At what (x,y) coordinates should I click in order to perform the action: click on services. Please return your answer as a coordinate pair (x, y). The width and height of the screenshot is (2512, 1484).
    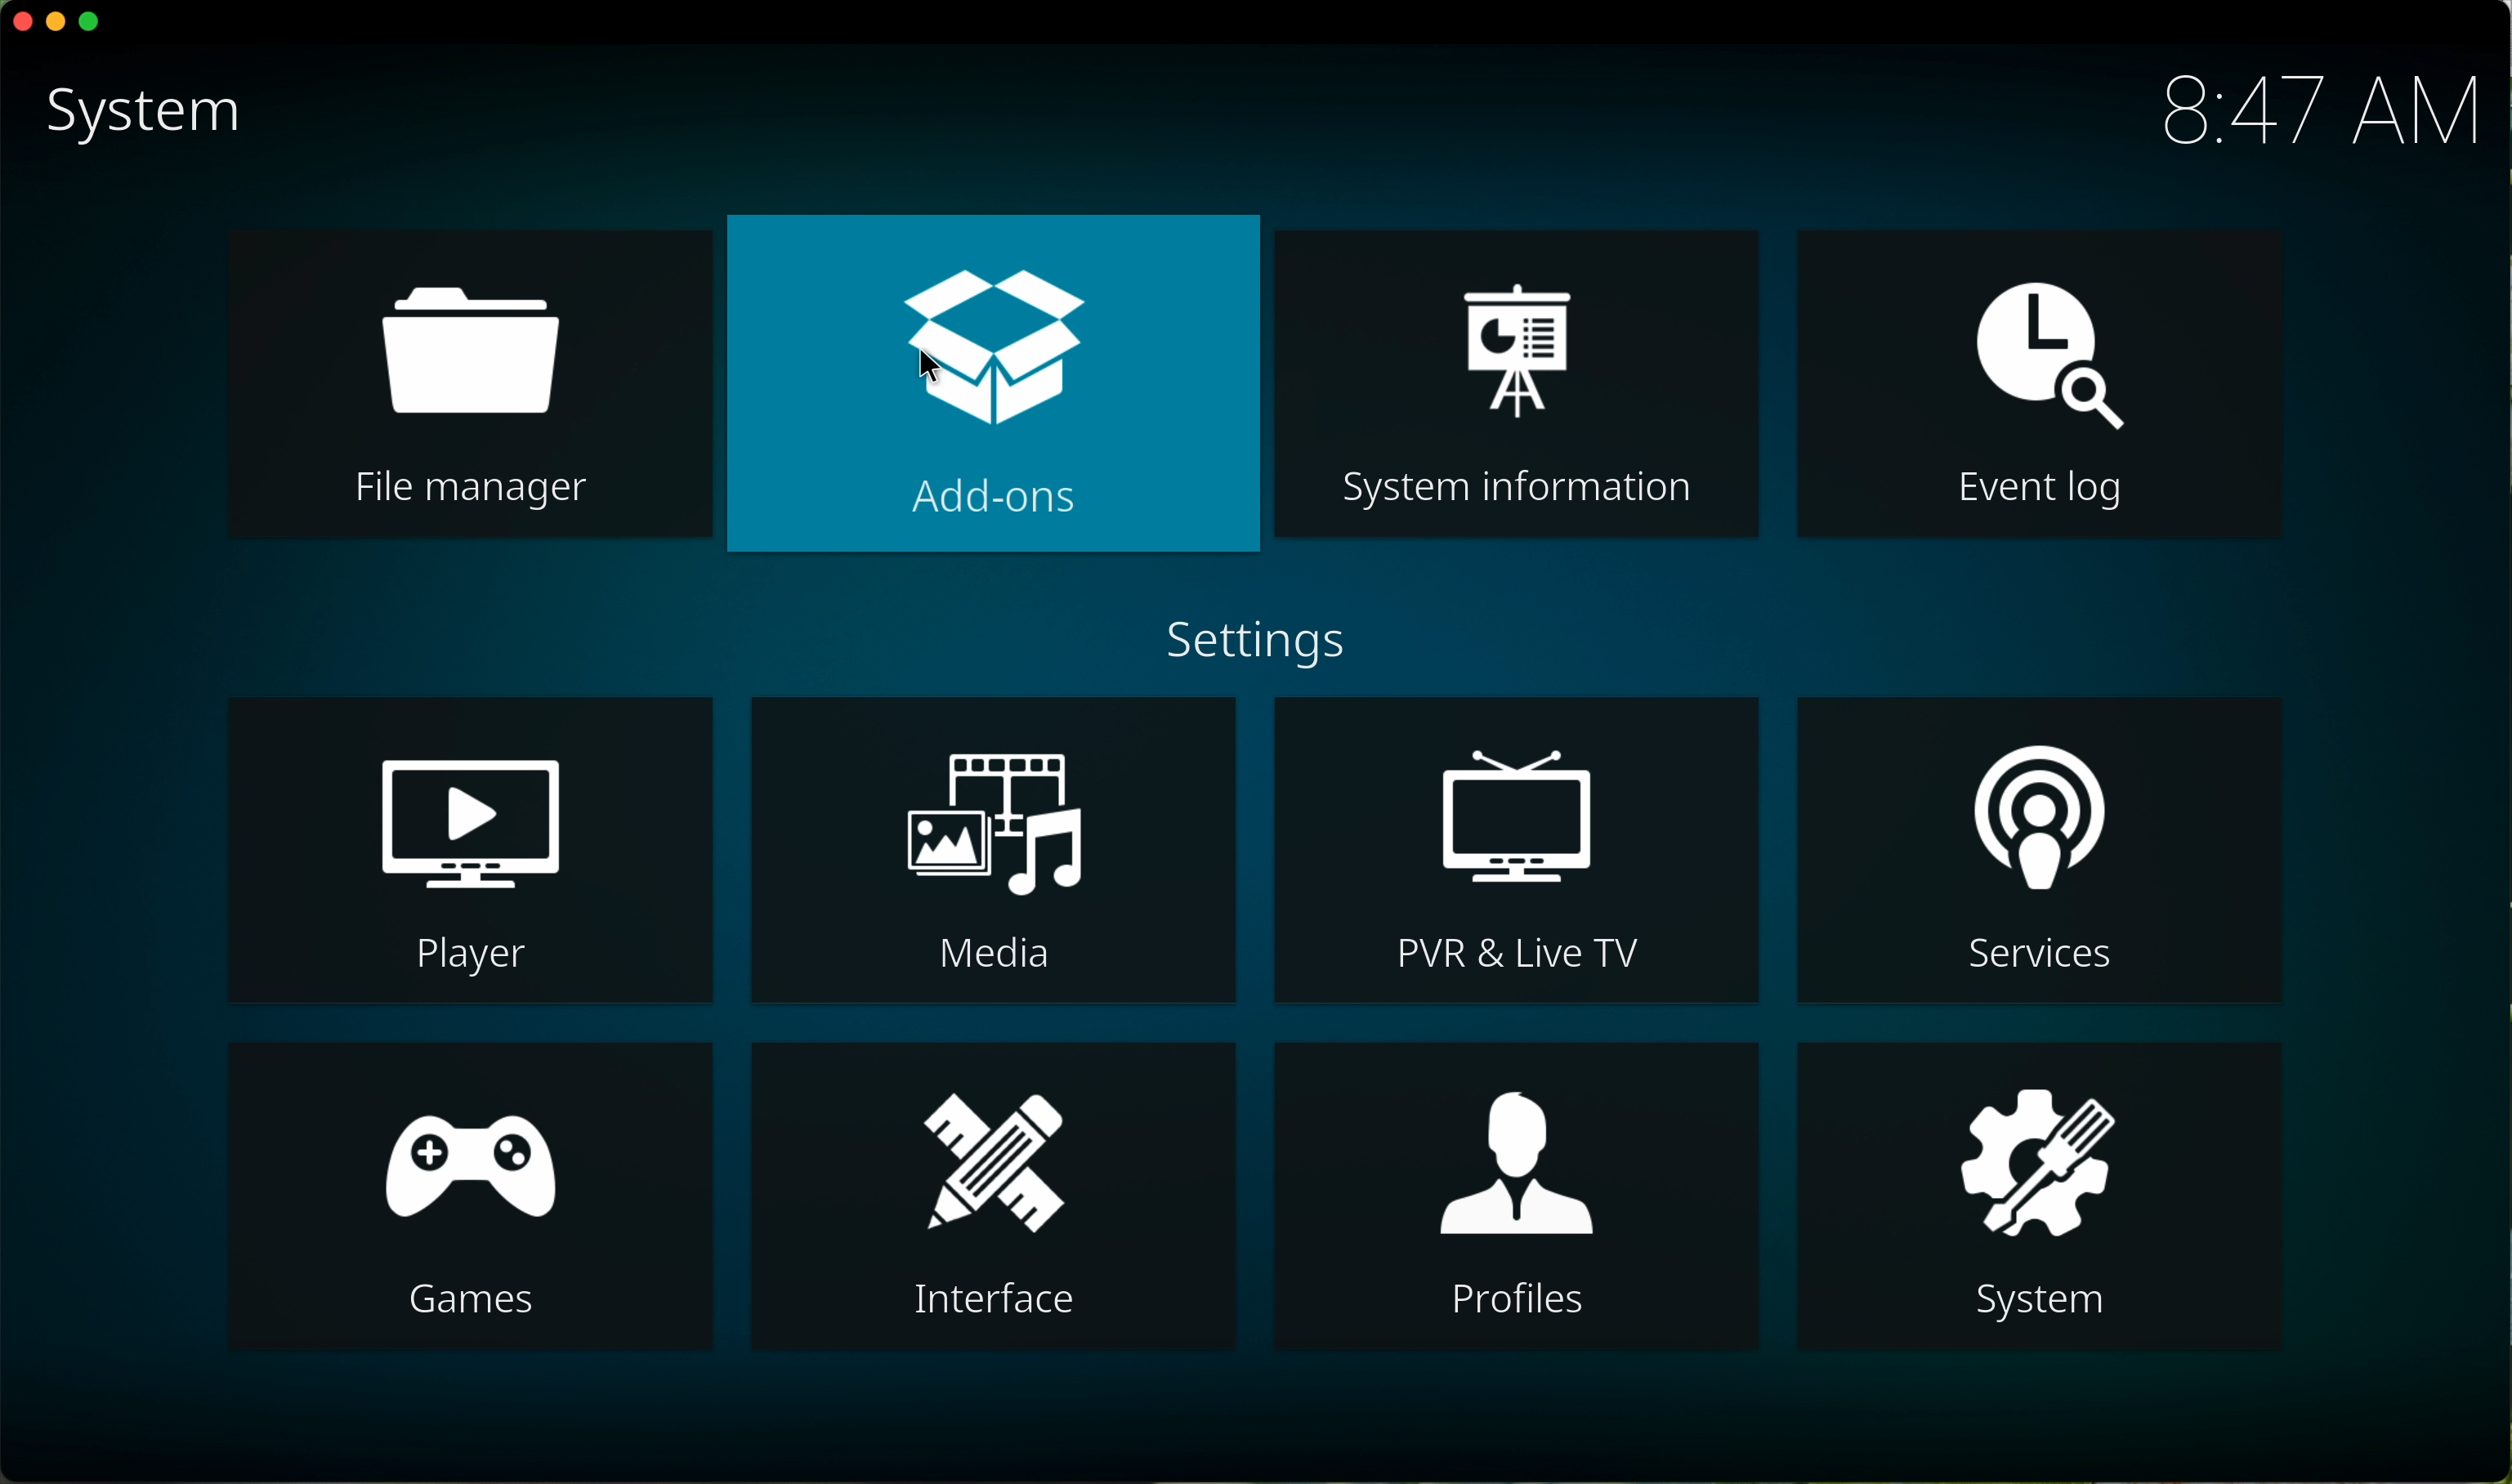
    Looking at the image, I should click on (2041, 851).